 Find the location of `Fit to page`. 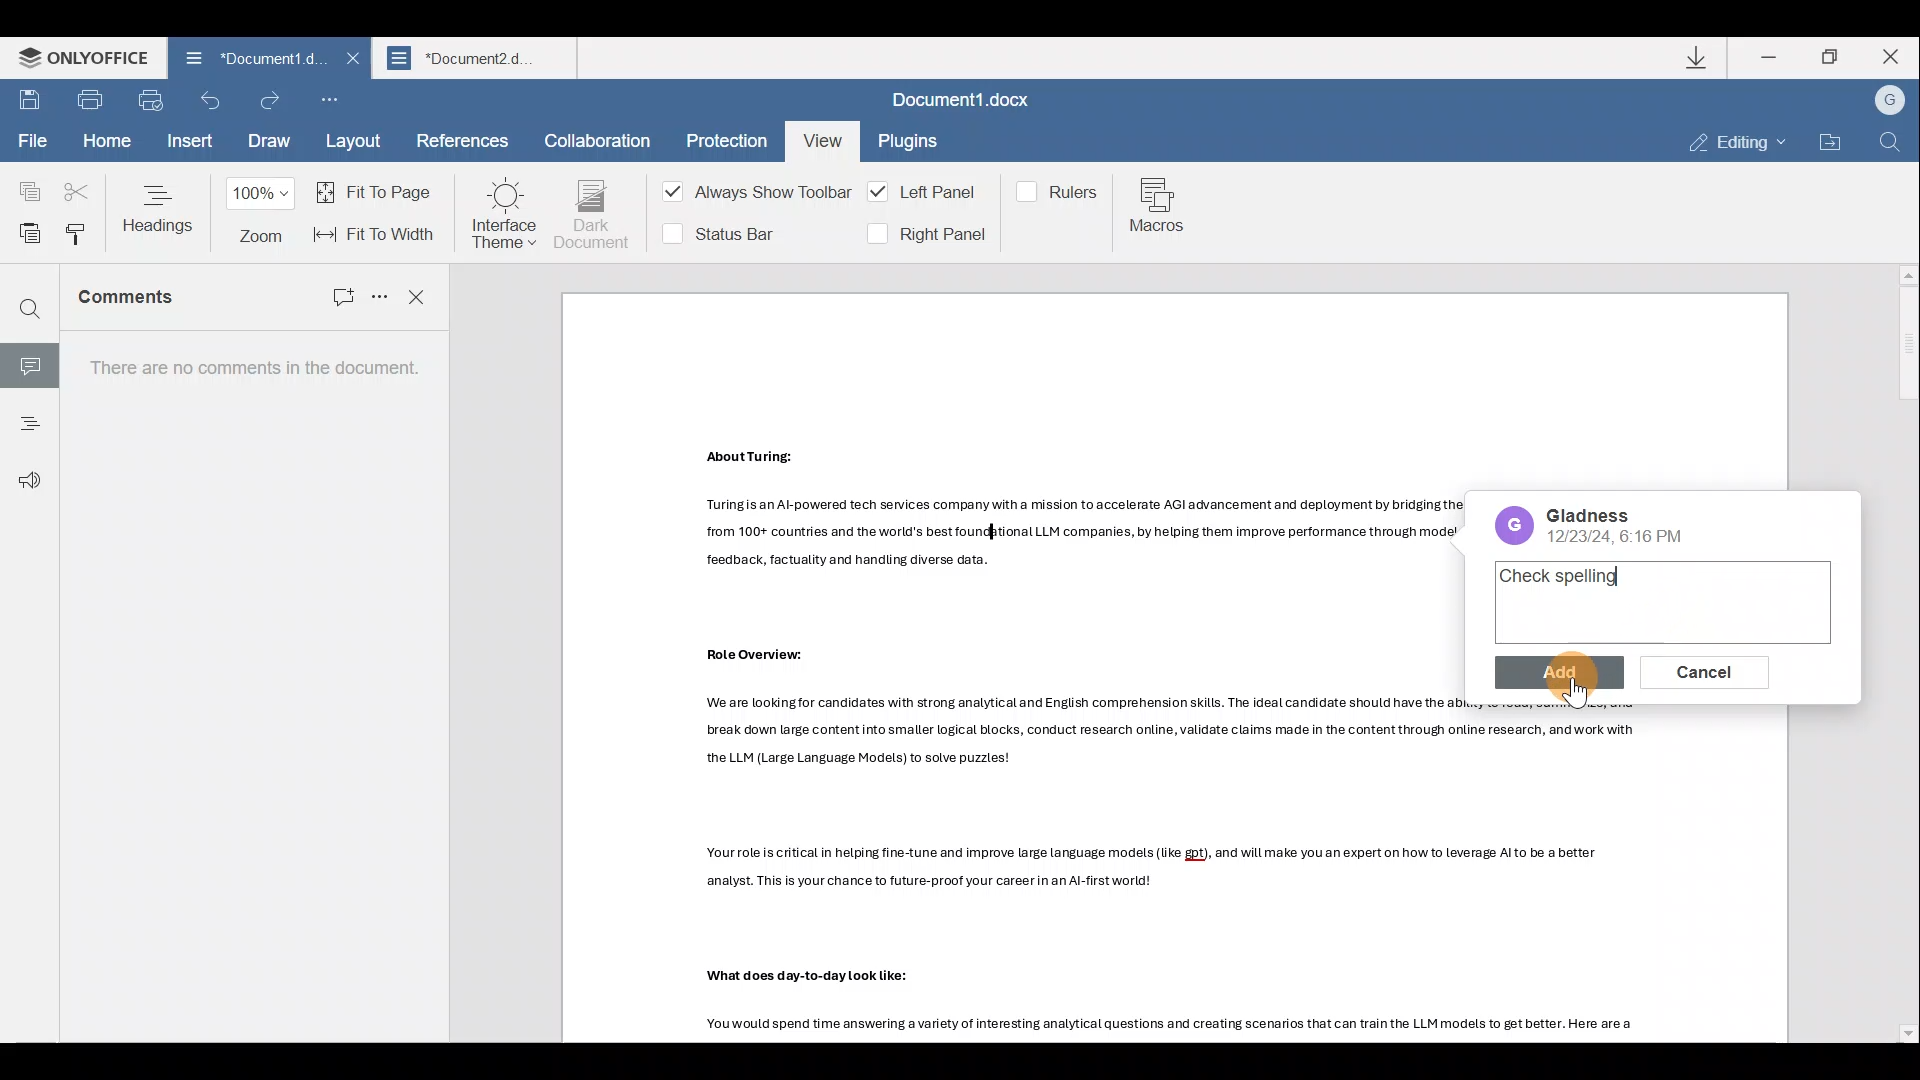

Fit to page is located at coordinates (378, 191).